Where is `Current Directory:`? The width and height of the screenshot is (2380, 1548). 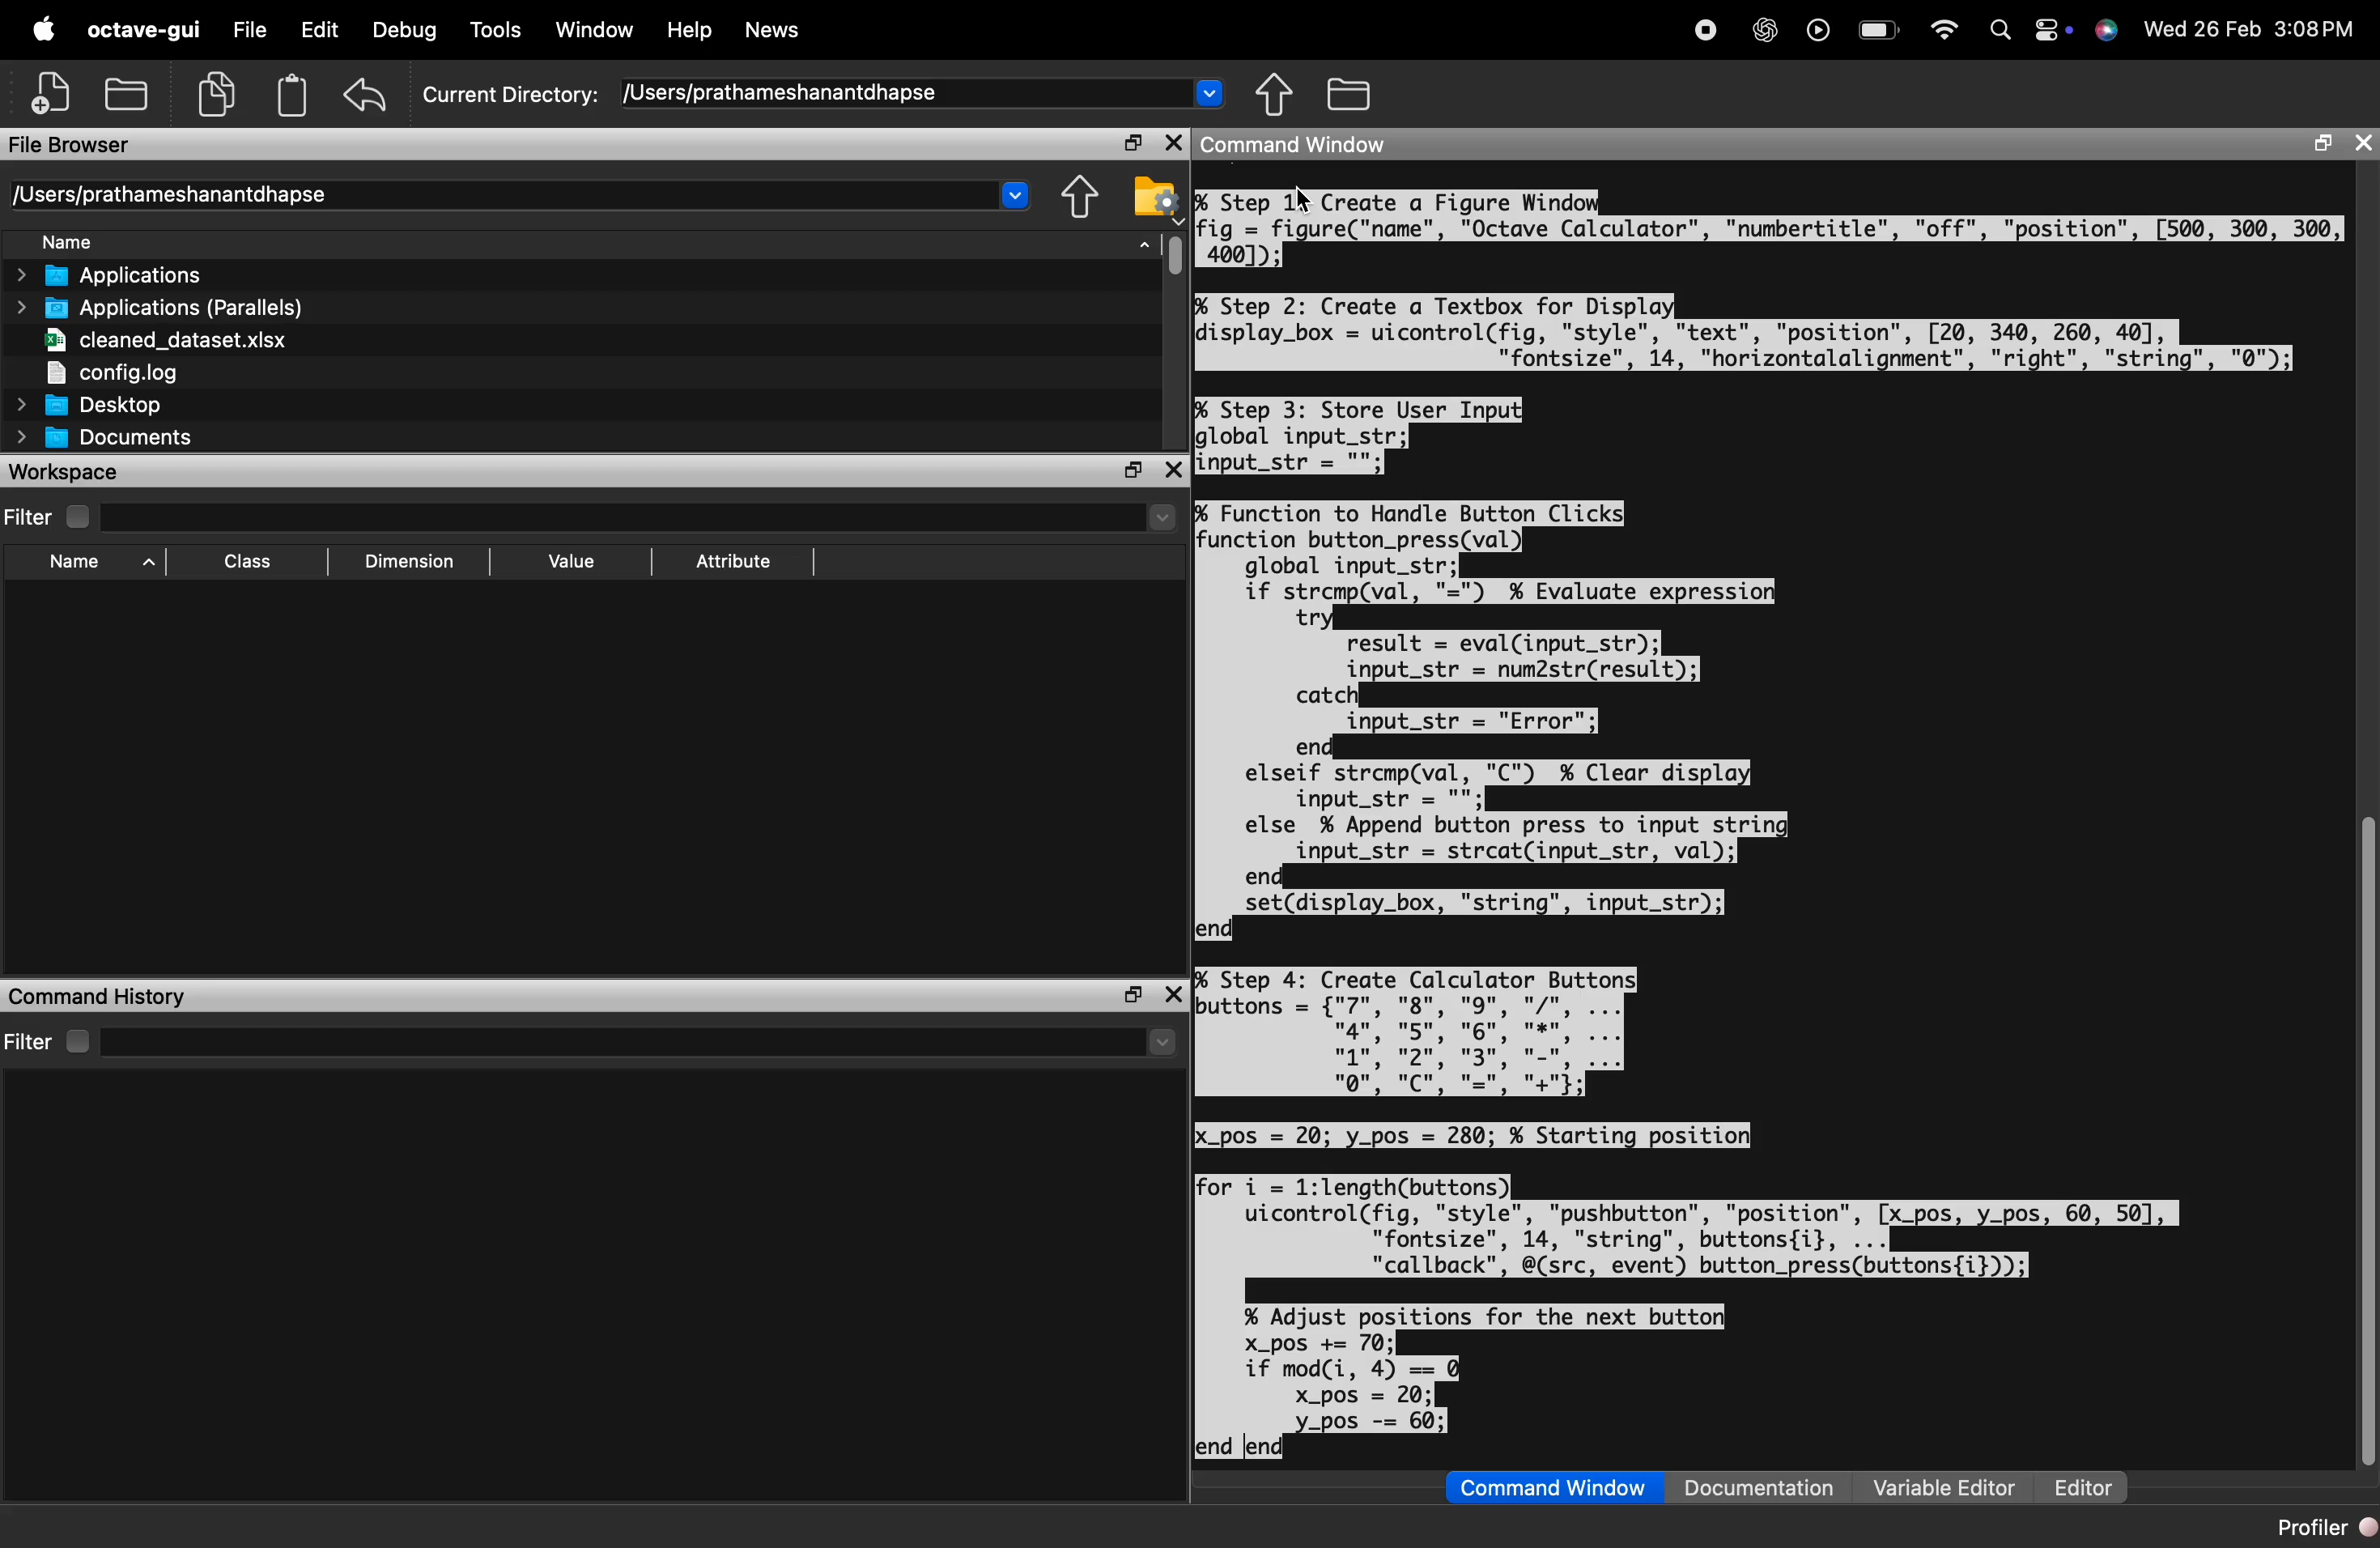 Current Directory: is located at coordinates (509, 96).